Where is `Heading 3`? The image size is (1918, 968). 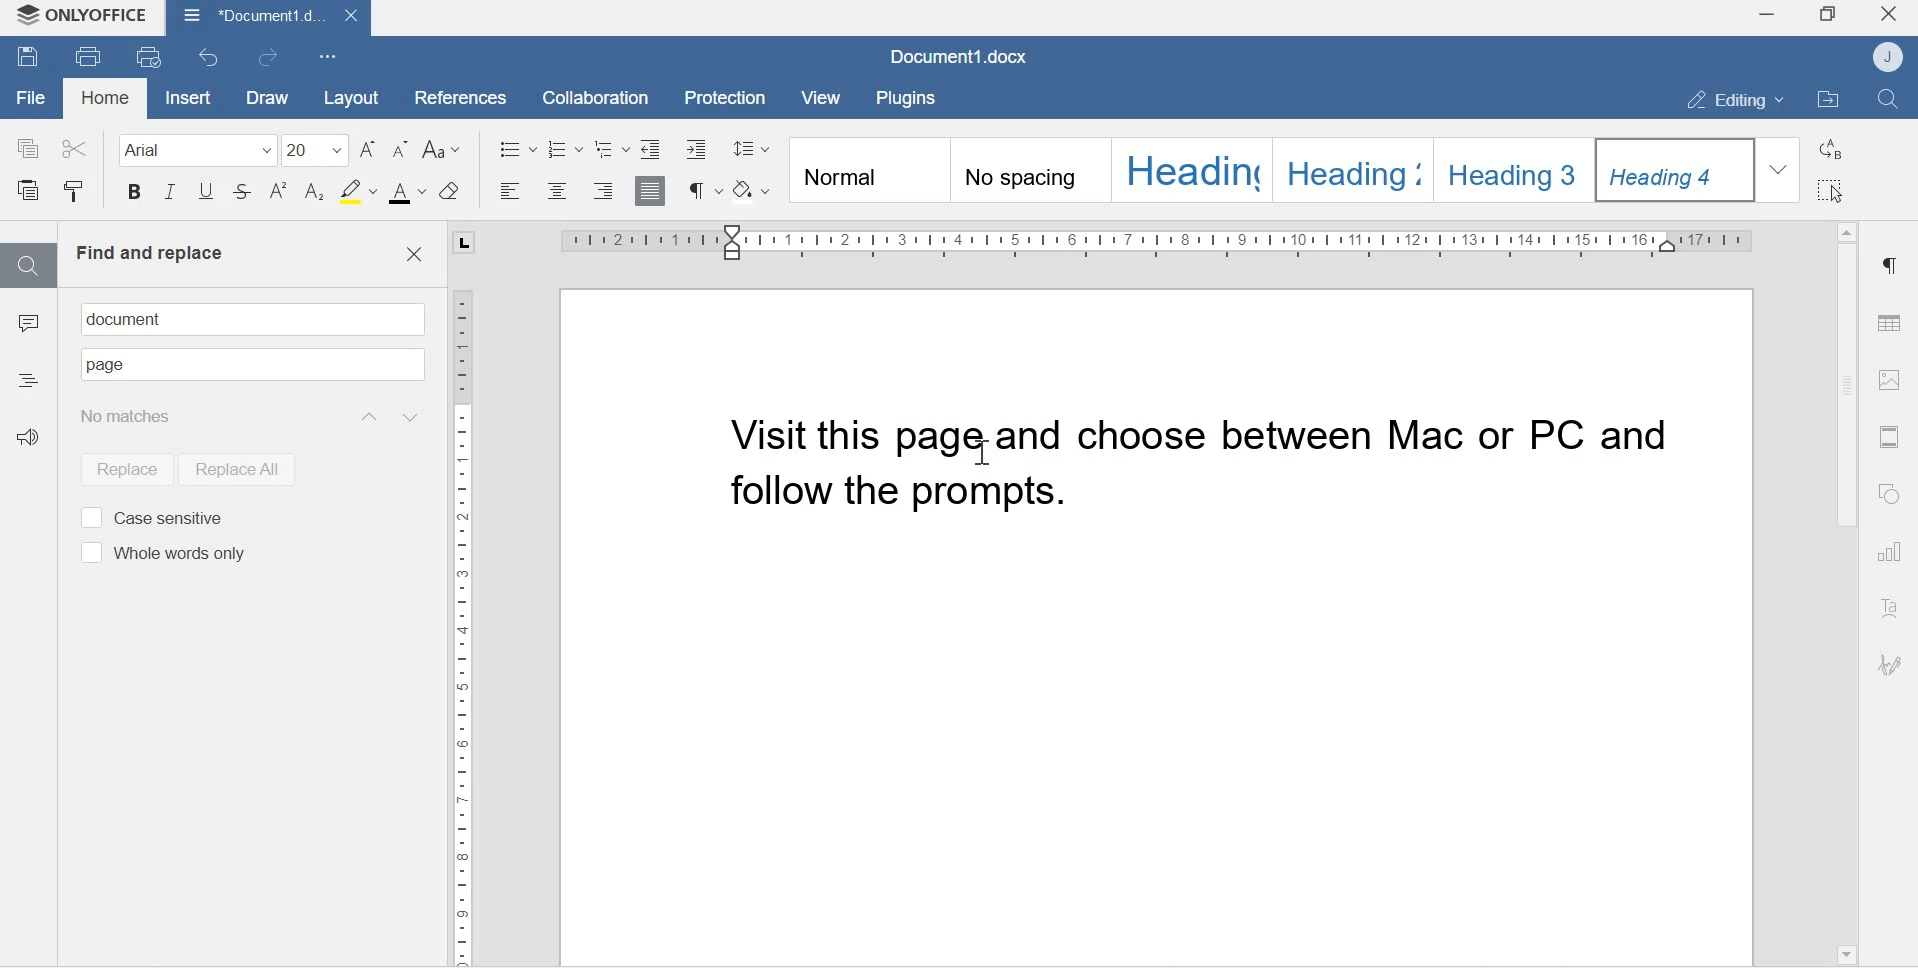
Heading 3 is located at coordinates (1517, 167).